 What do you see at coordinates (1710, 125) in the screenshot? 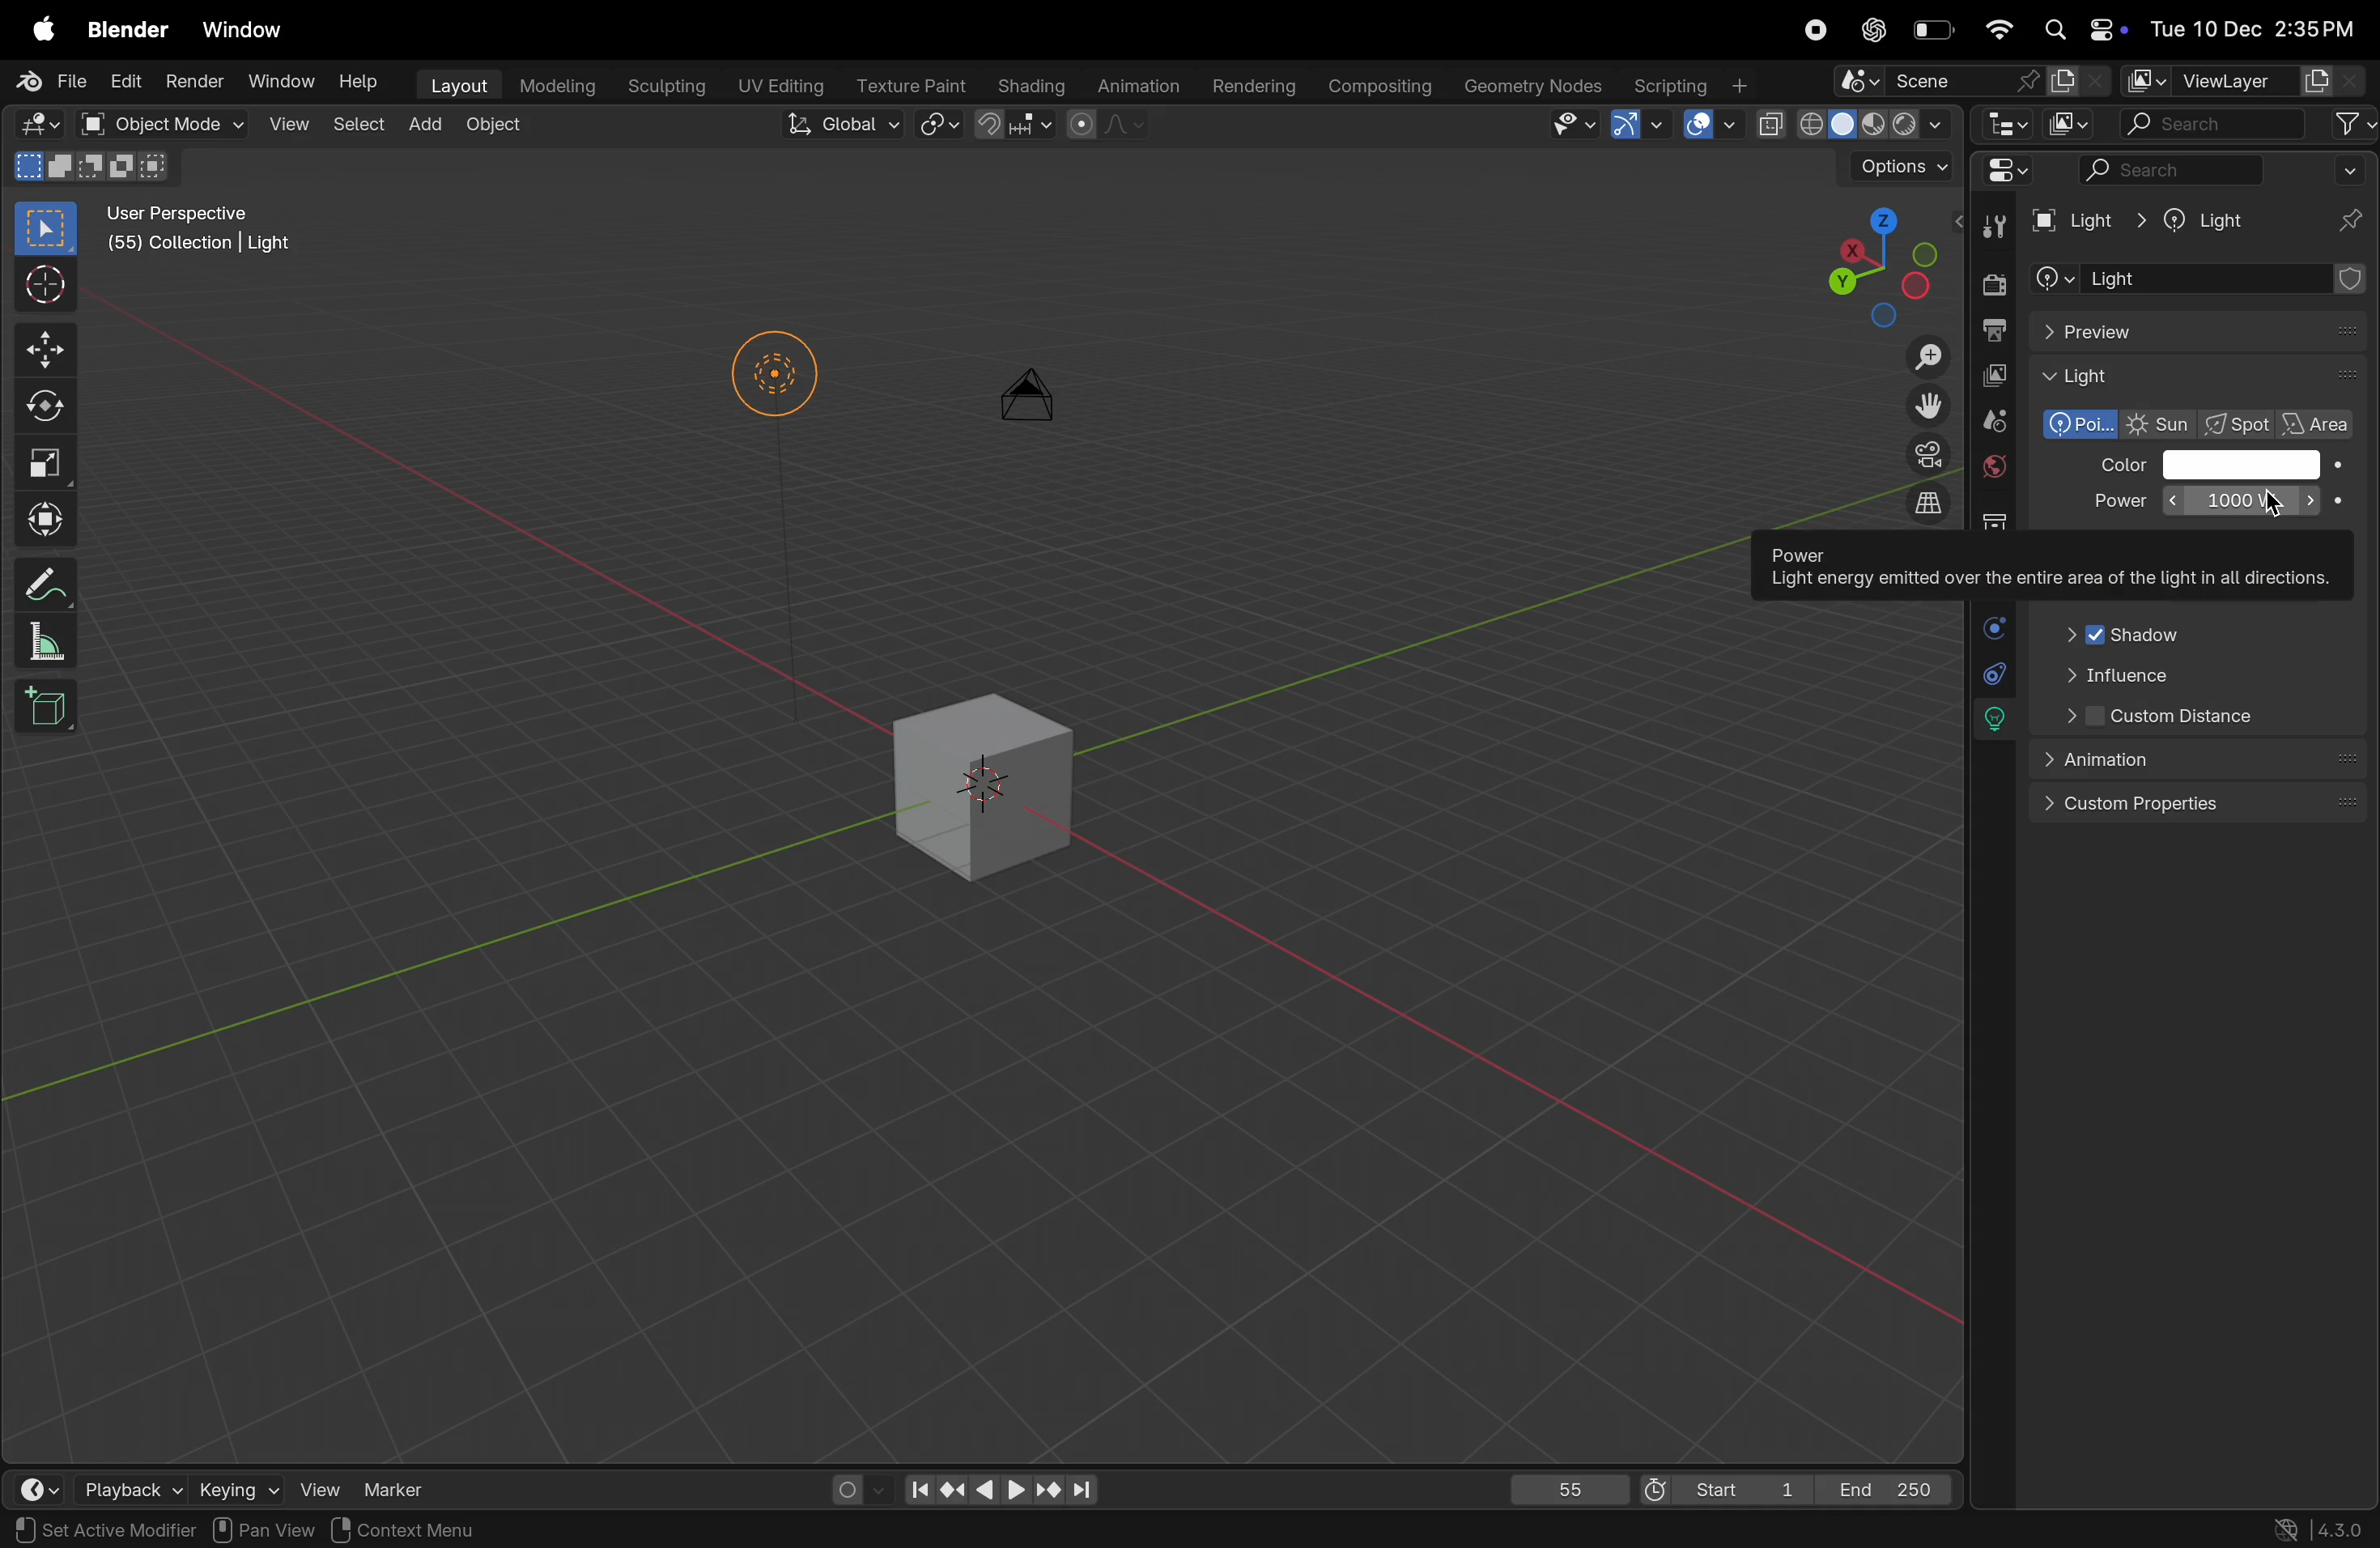
I see `show overlays` at bounding box center [1710, 125].